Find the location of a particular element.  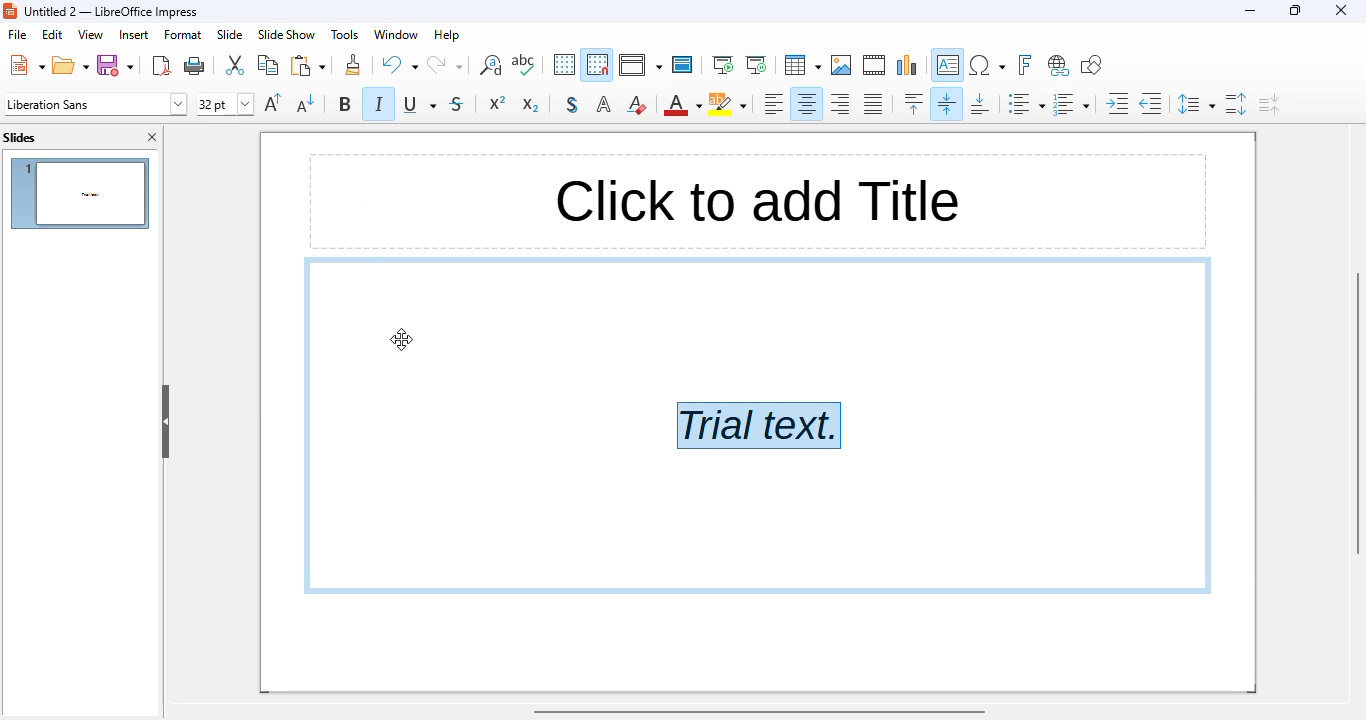

decrease font size is located at coordinates (306, 103).